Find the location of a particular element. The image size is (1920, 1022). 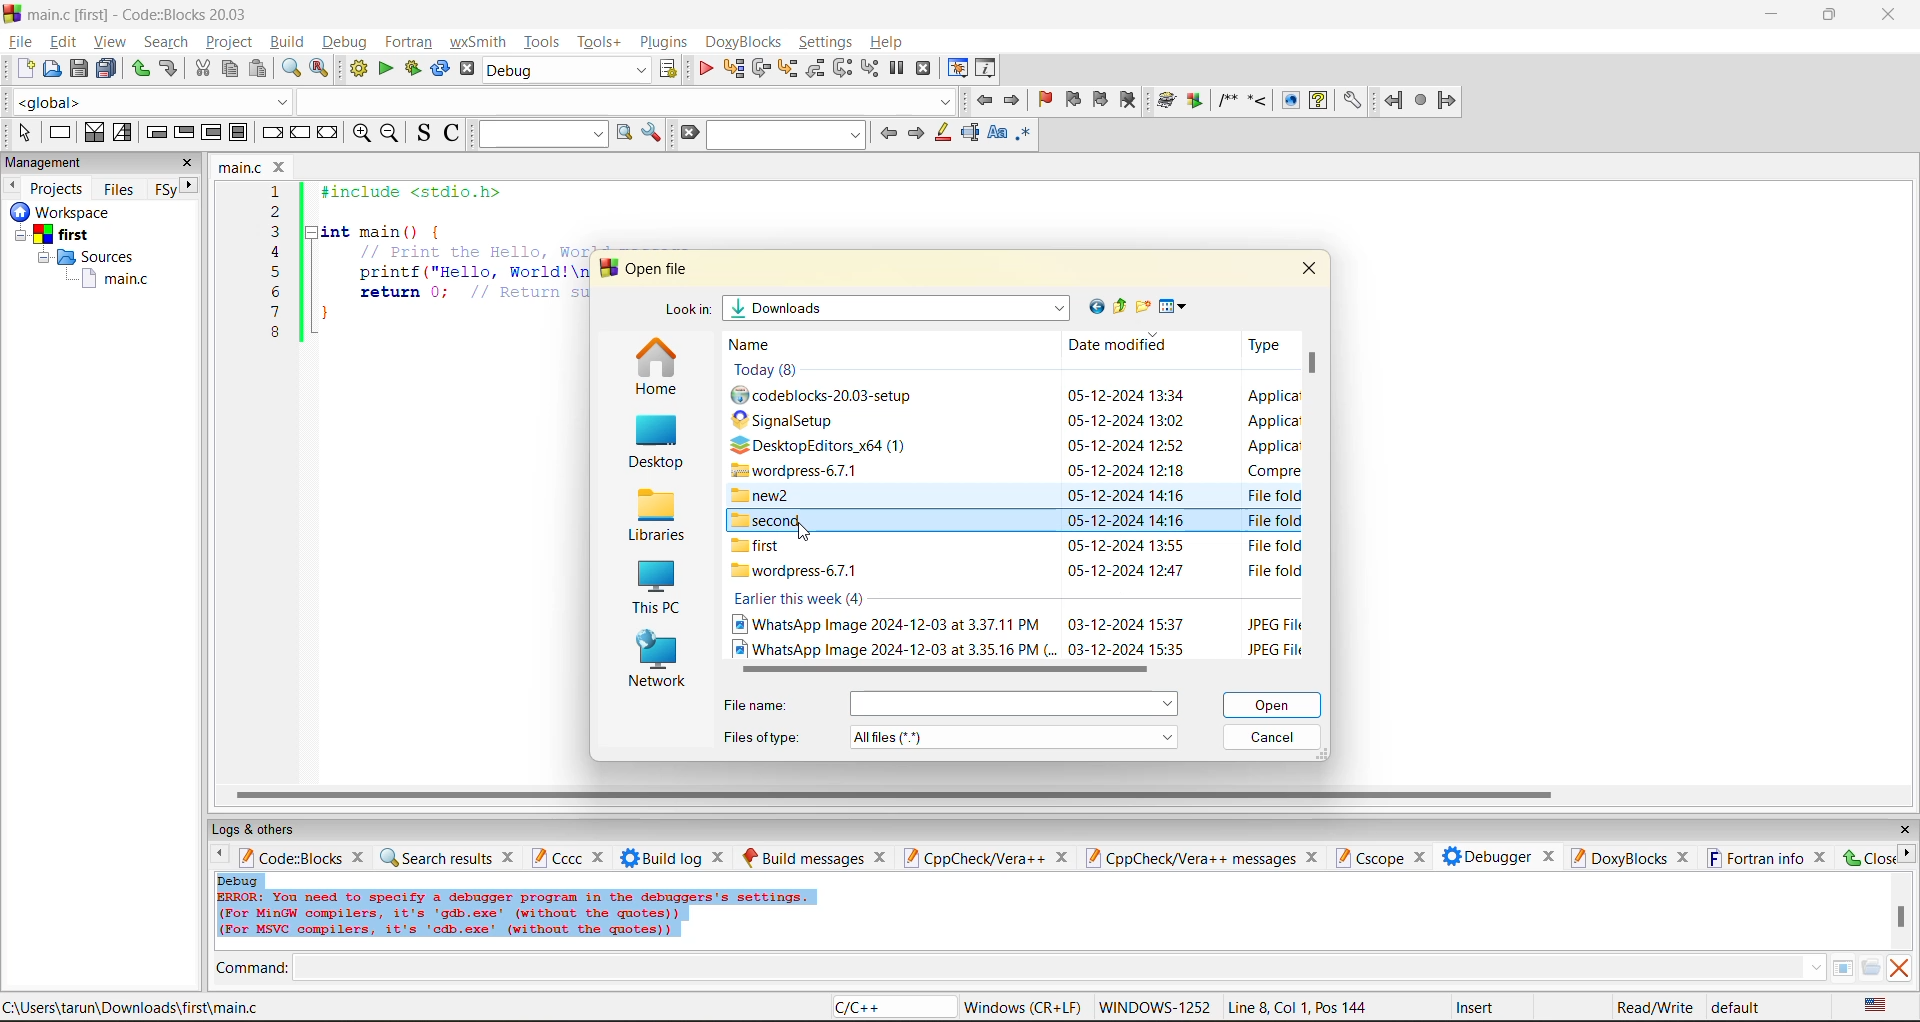

 is located at coordinates (56, 212).